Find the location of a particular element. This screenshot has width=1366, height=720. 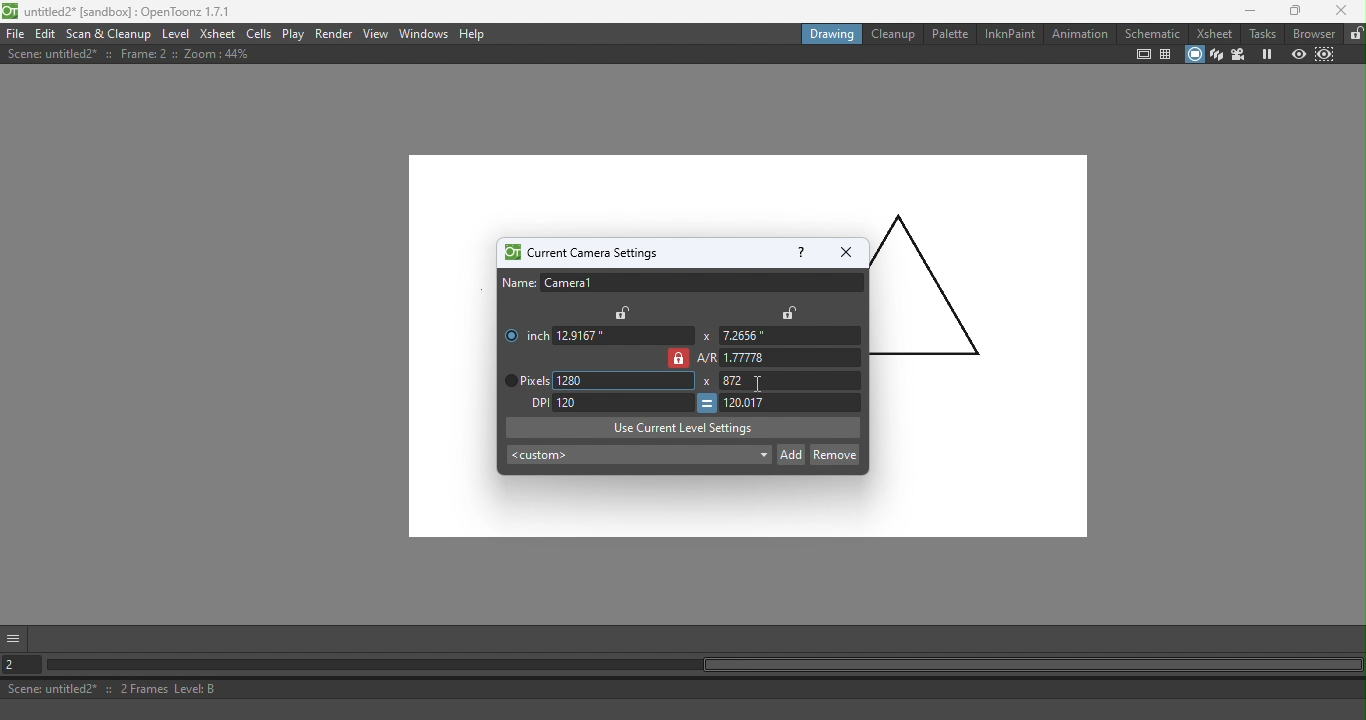

Play is located at coordinates (293, 34).